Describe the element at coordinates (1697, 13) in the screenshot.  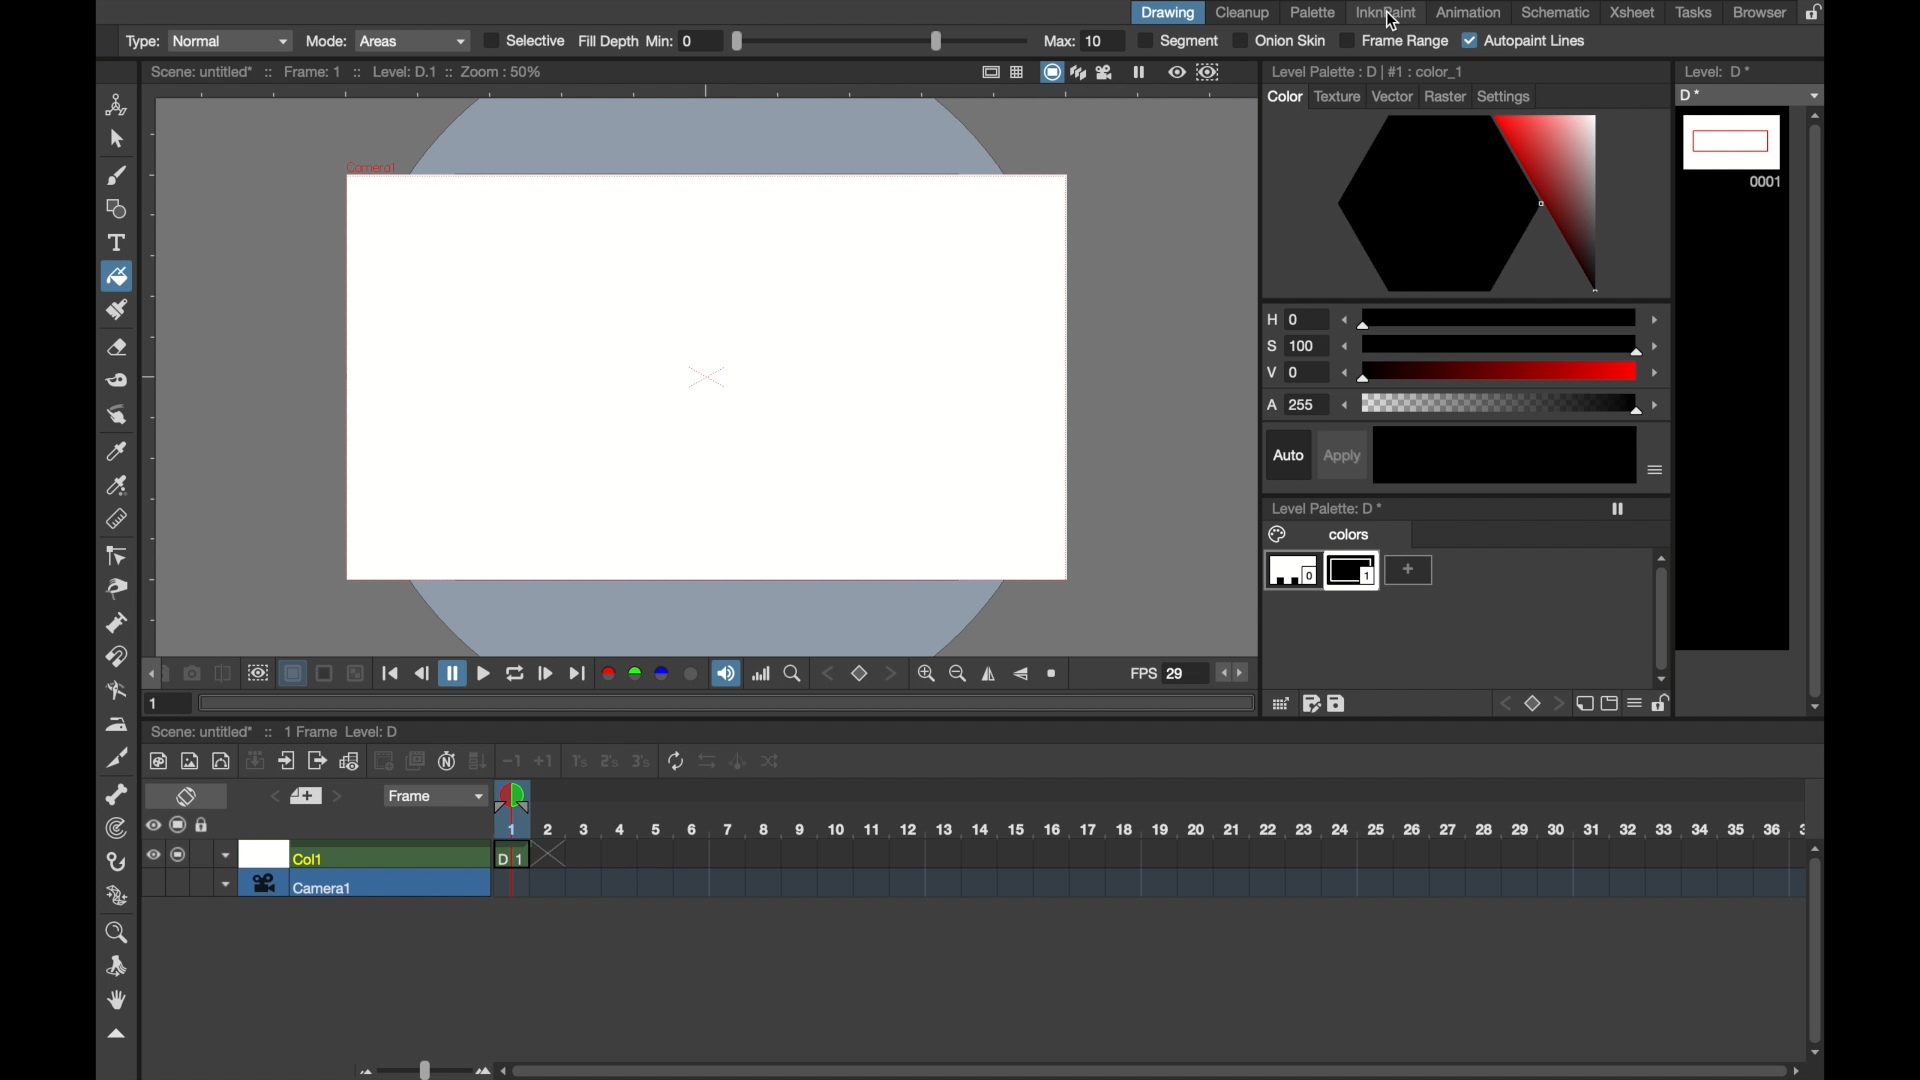
I see `tasks` at that location.